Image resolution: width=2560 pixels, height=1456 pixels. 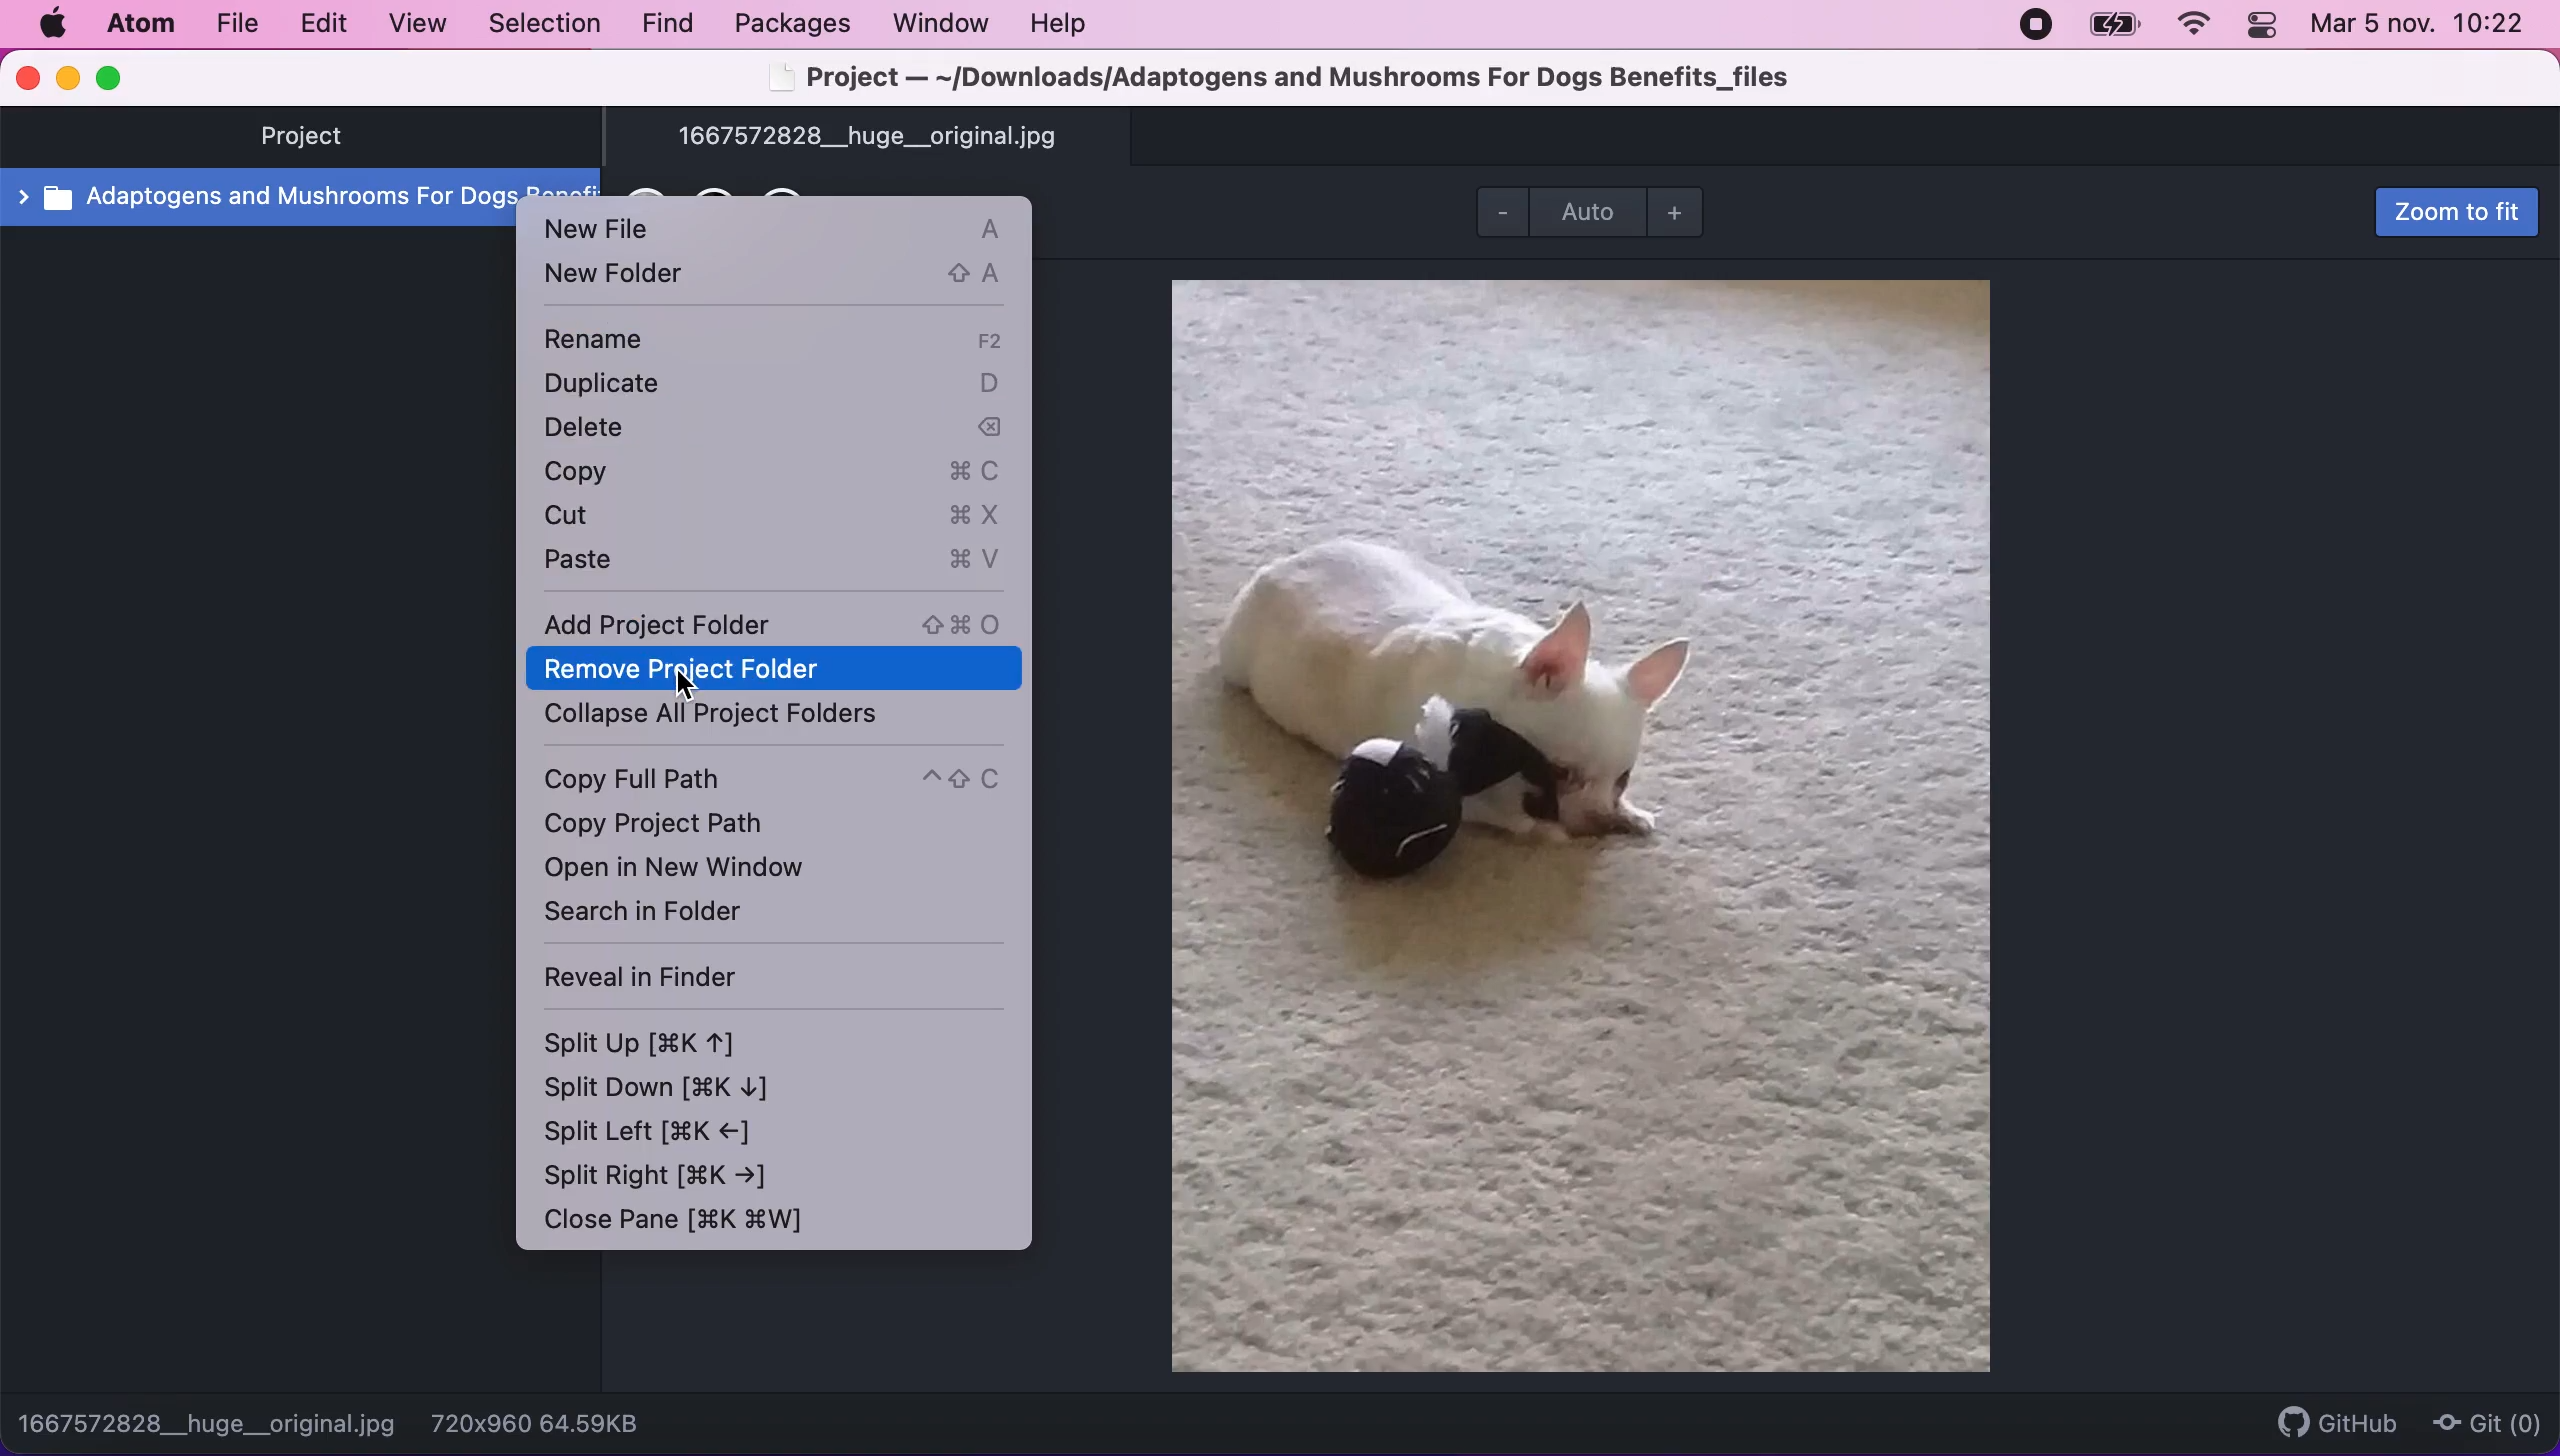 What do you see at coordinates (709, 826) in the screenshot?
I see `copy project path` at bounding box center [709, 826].